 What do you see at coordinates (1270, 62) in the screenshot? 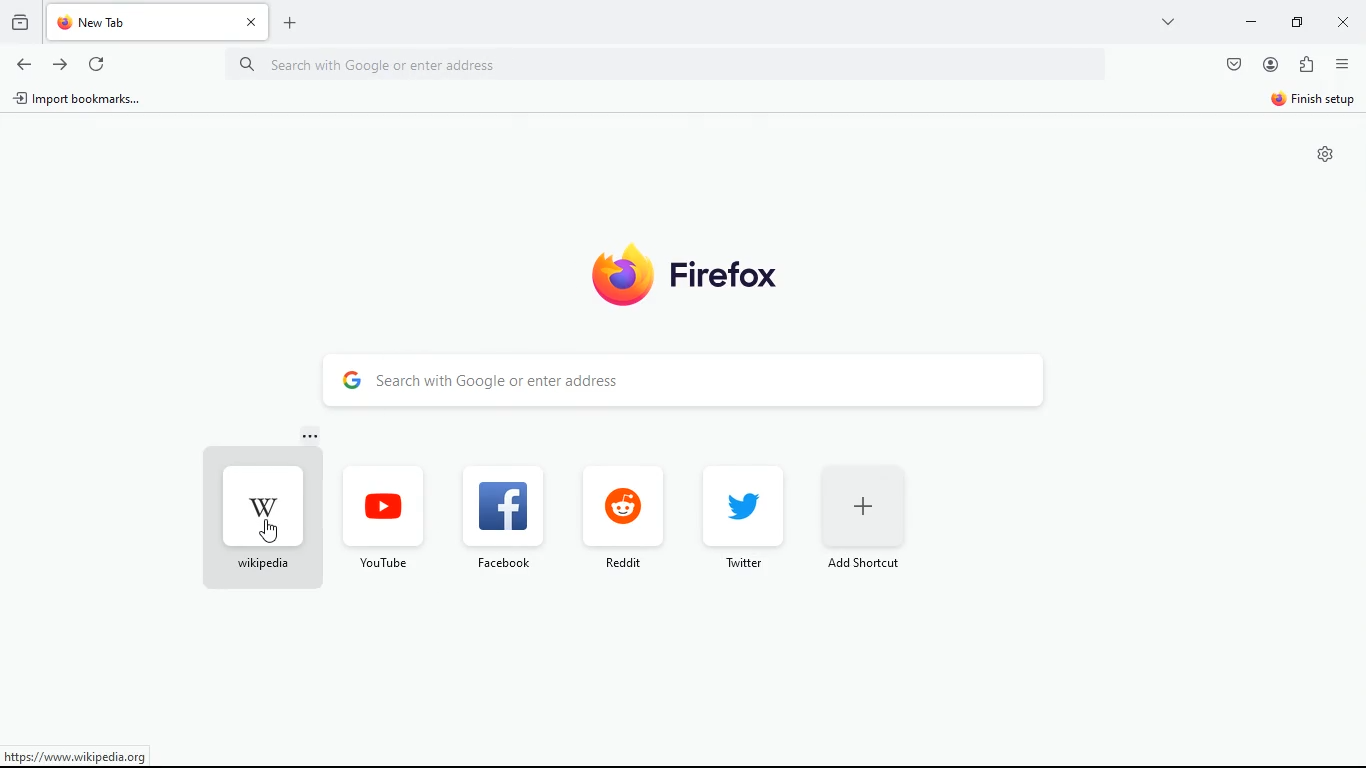
I see `account` at bounding box center [1270, 62].